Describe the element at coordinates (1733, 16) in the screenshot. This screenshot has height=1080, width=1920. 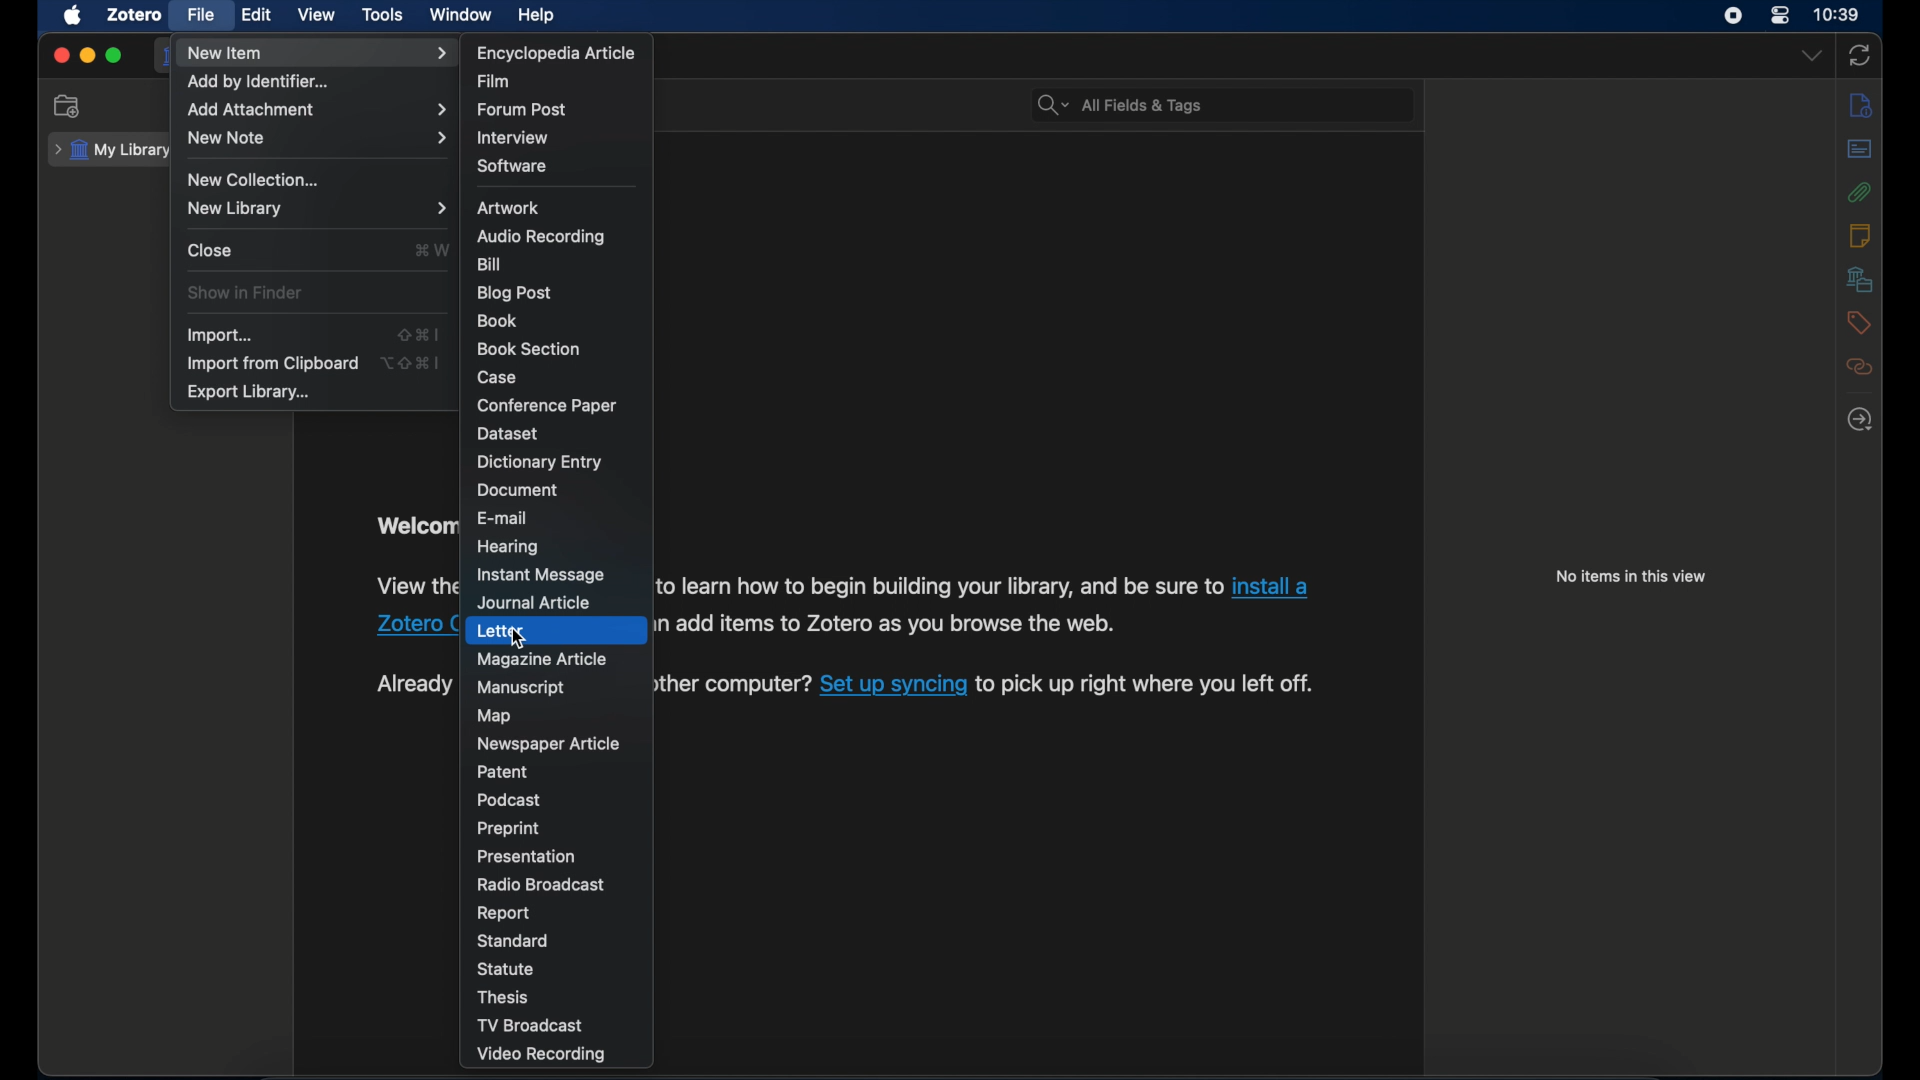
I see `screen recorder` at that location.